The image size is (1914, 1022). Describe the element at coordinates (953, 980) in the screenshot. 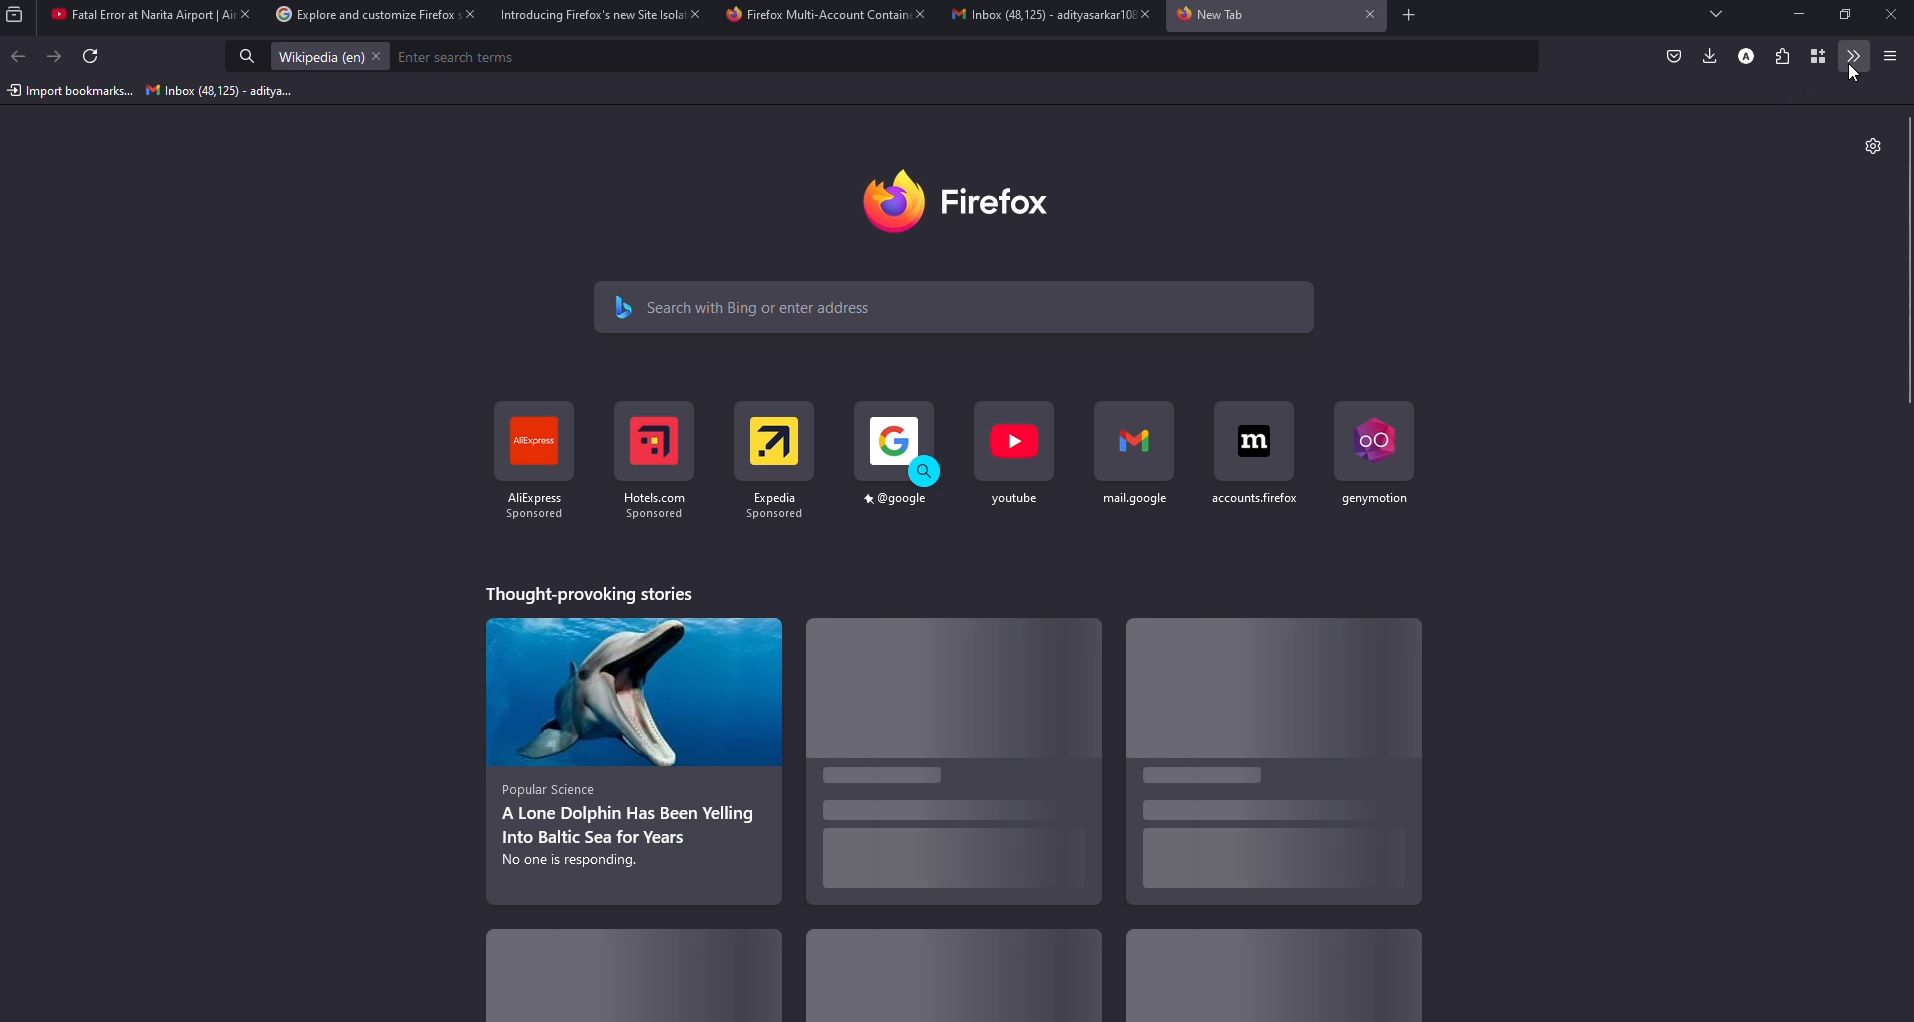

I see `stories` at that location.